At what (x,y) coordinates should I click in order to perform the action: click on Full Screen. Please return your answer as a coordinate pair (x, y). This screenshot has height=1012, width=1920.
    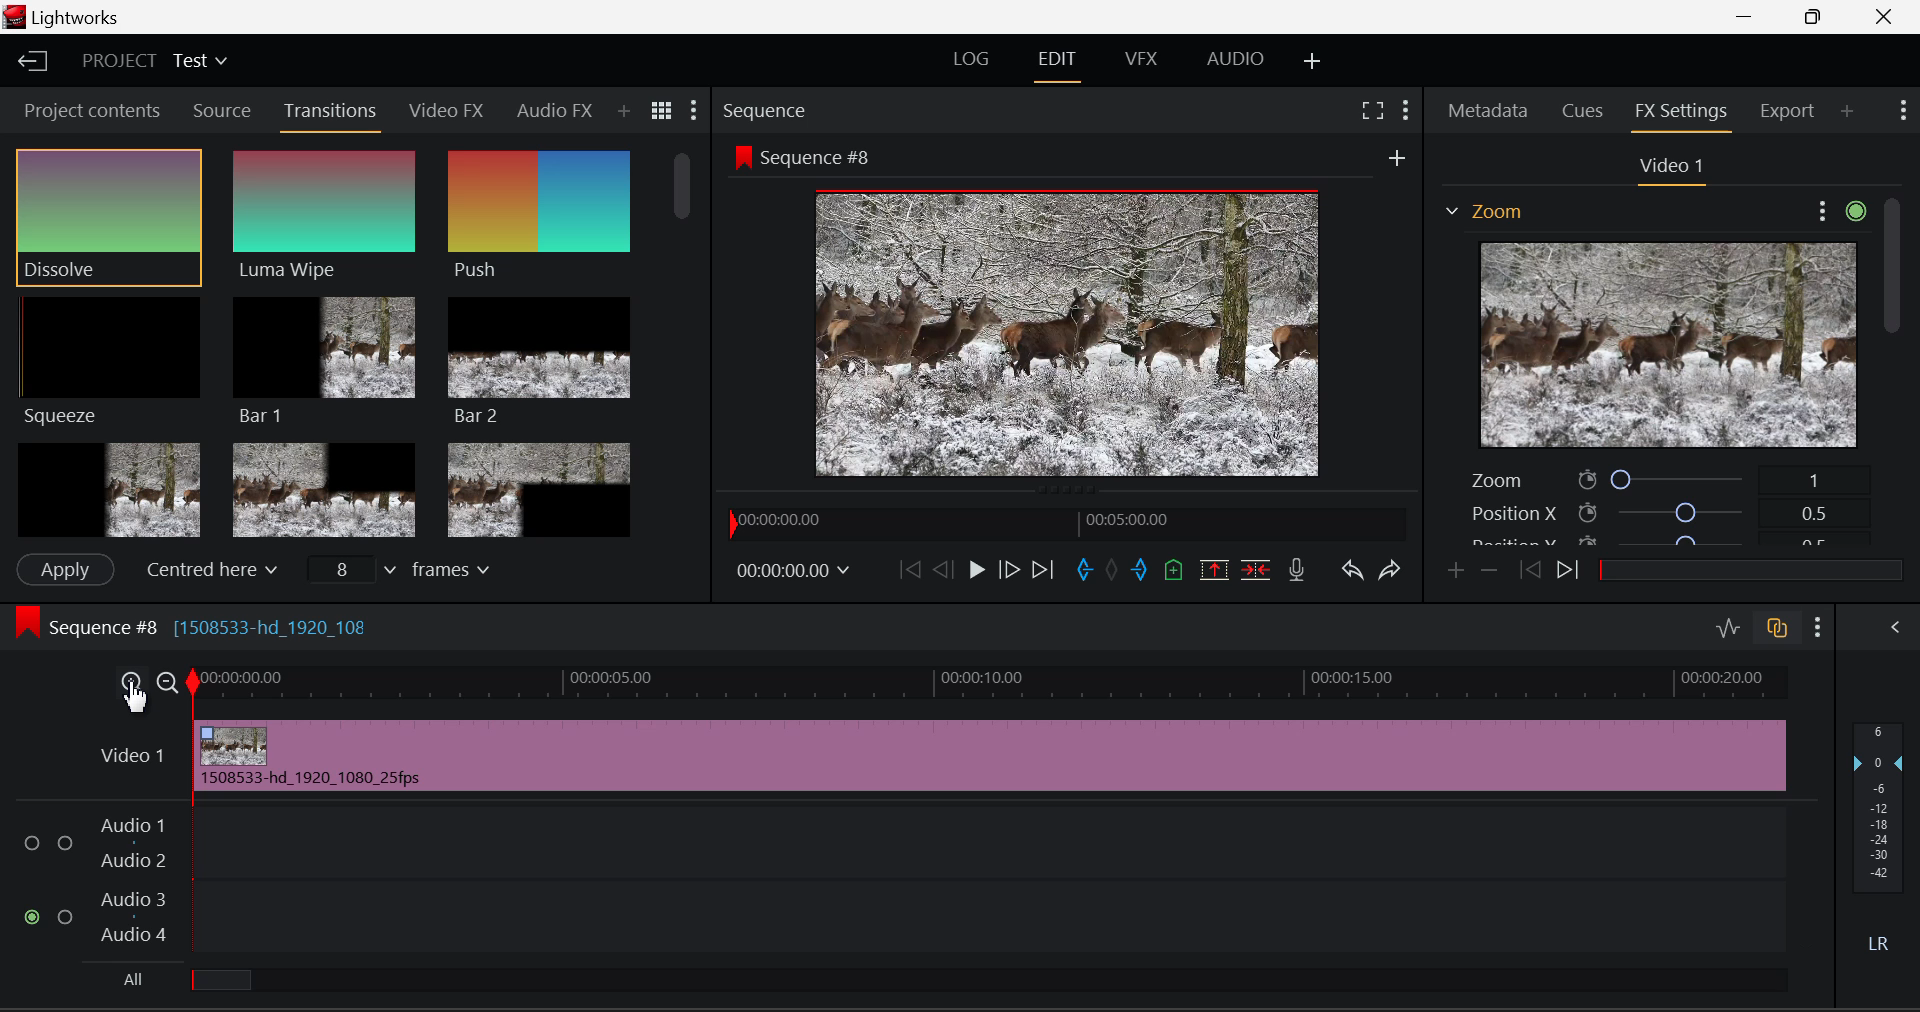
    Looking at the image, I should click on (1372, 109).